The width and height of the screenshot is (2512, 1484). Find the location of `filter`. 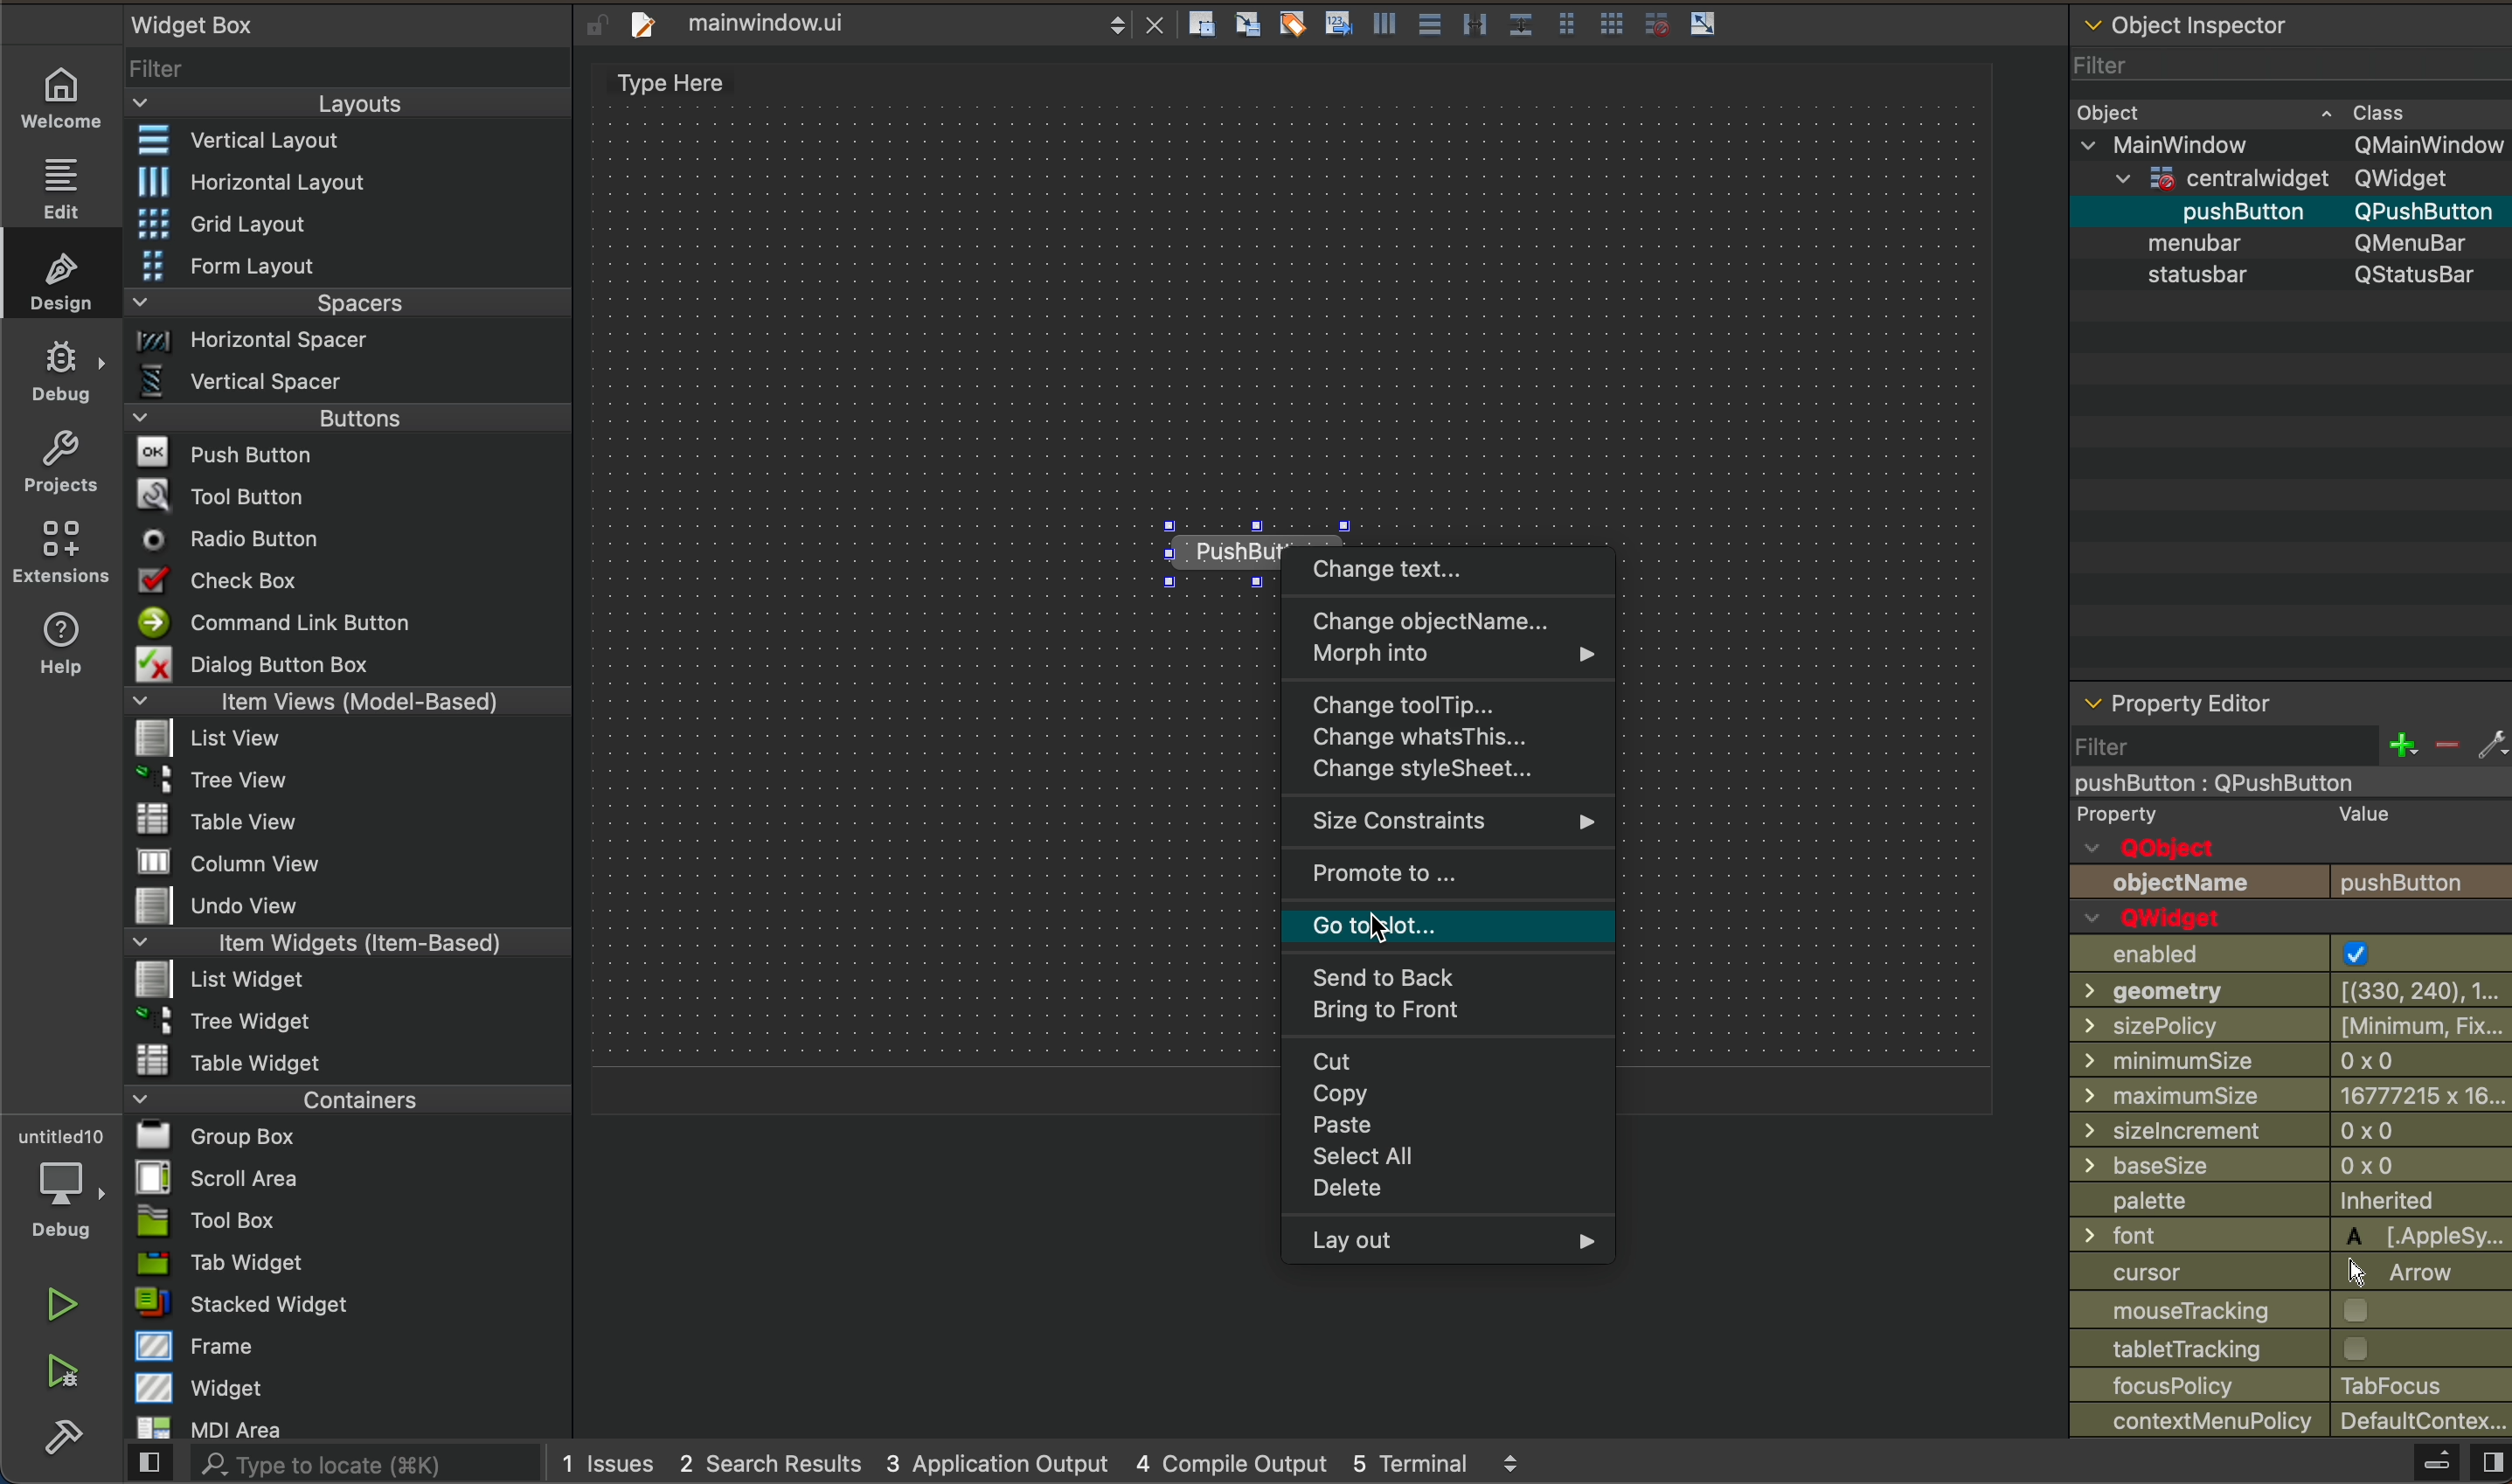

filter is located at coordinates (352, 67).